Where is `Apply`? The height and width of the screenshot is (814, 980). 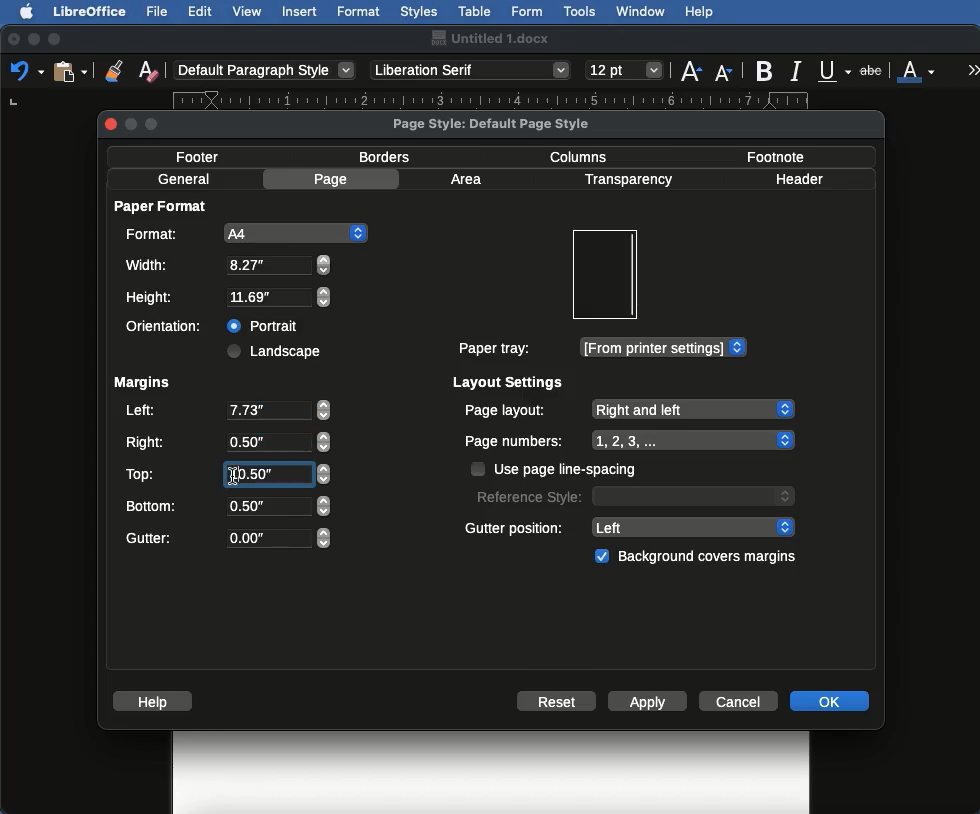 Apply is located at coordinates (648, 703).